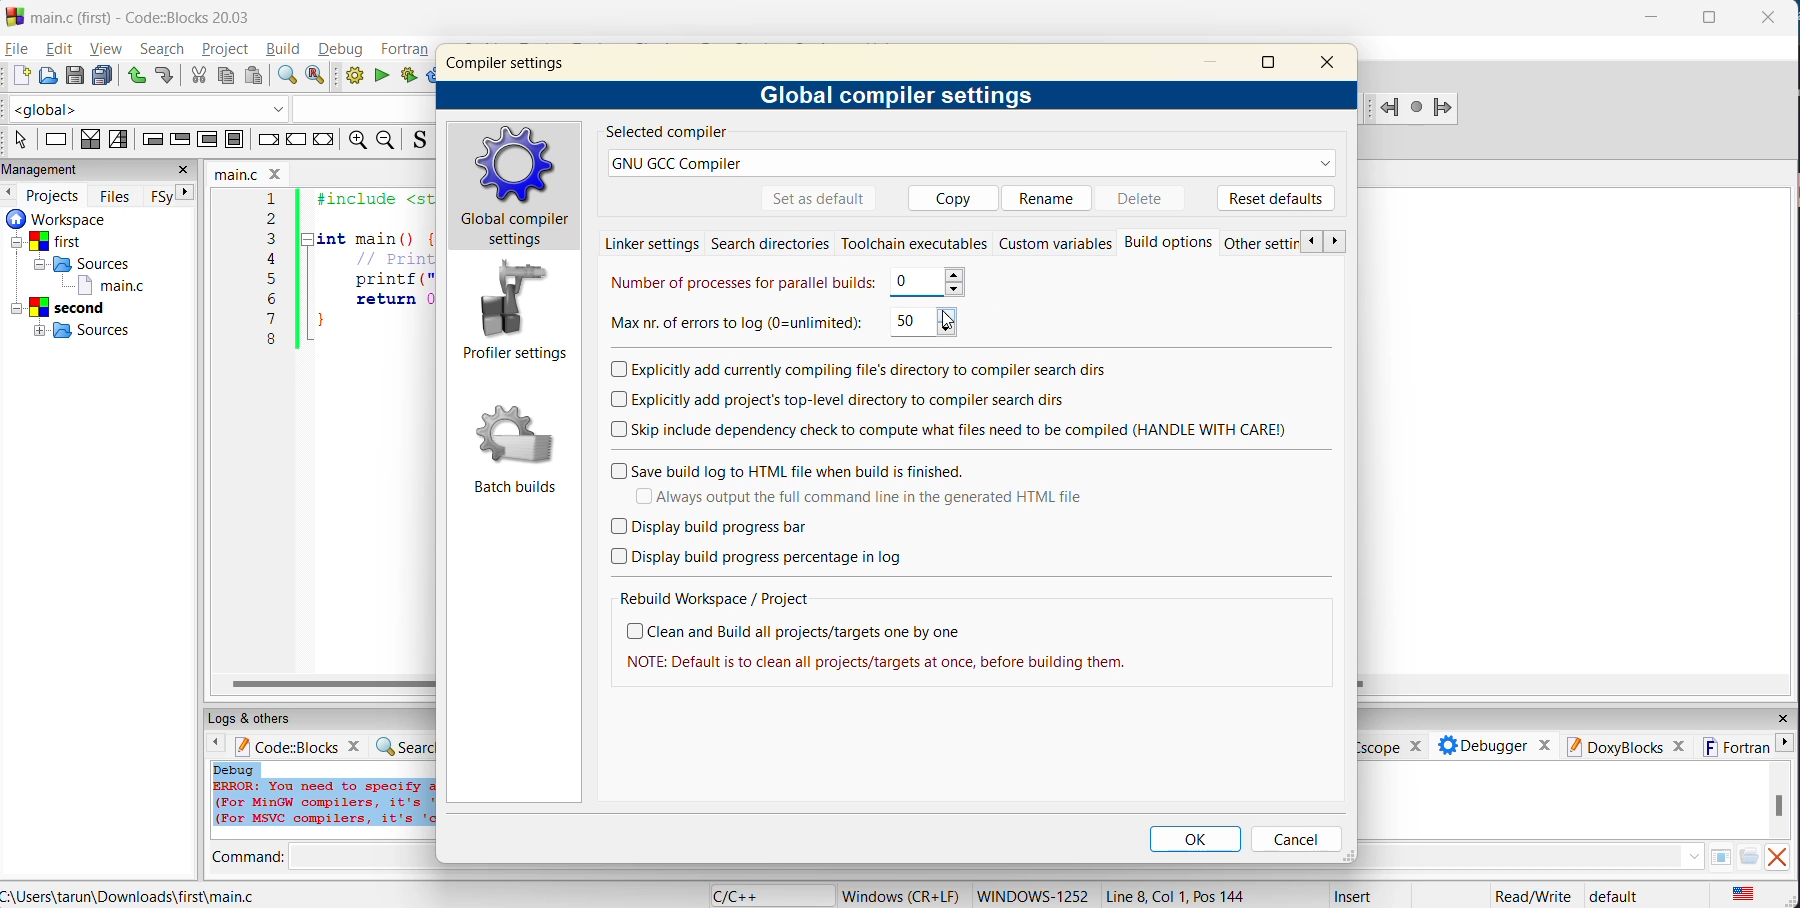  Describe the element at coordinates (141, 894) in the screenshot. I see `C:\Users\tarun\Downloads\first\main.c` at that location.